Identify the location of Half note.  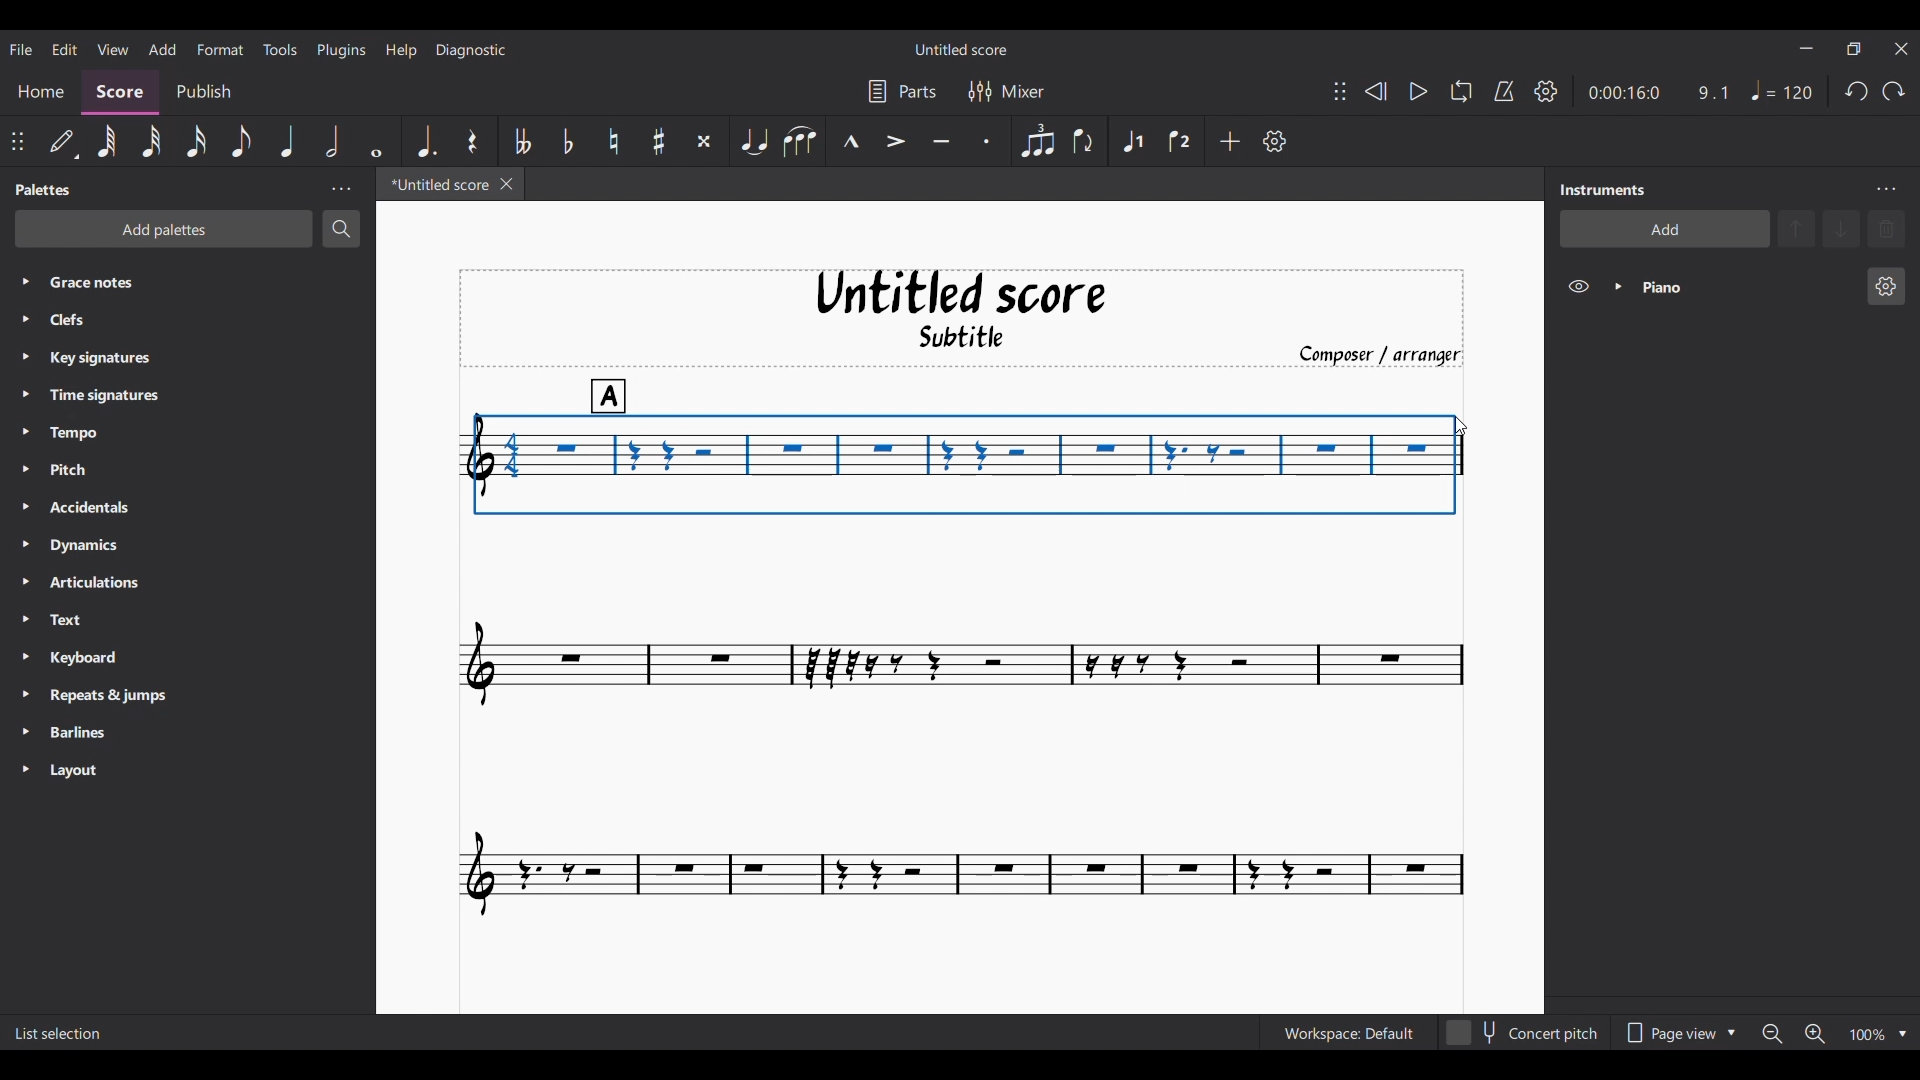
(331, 141).